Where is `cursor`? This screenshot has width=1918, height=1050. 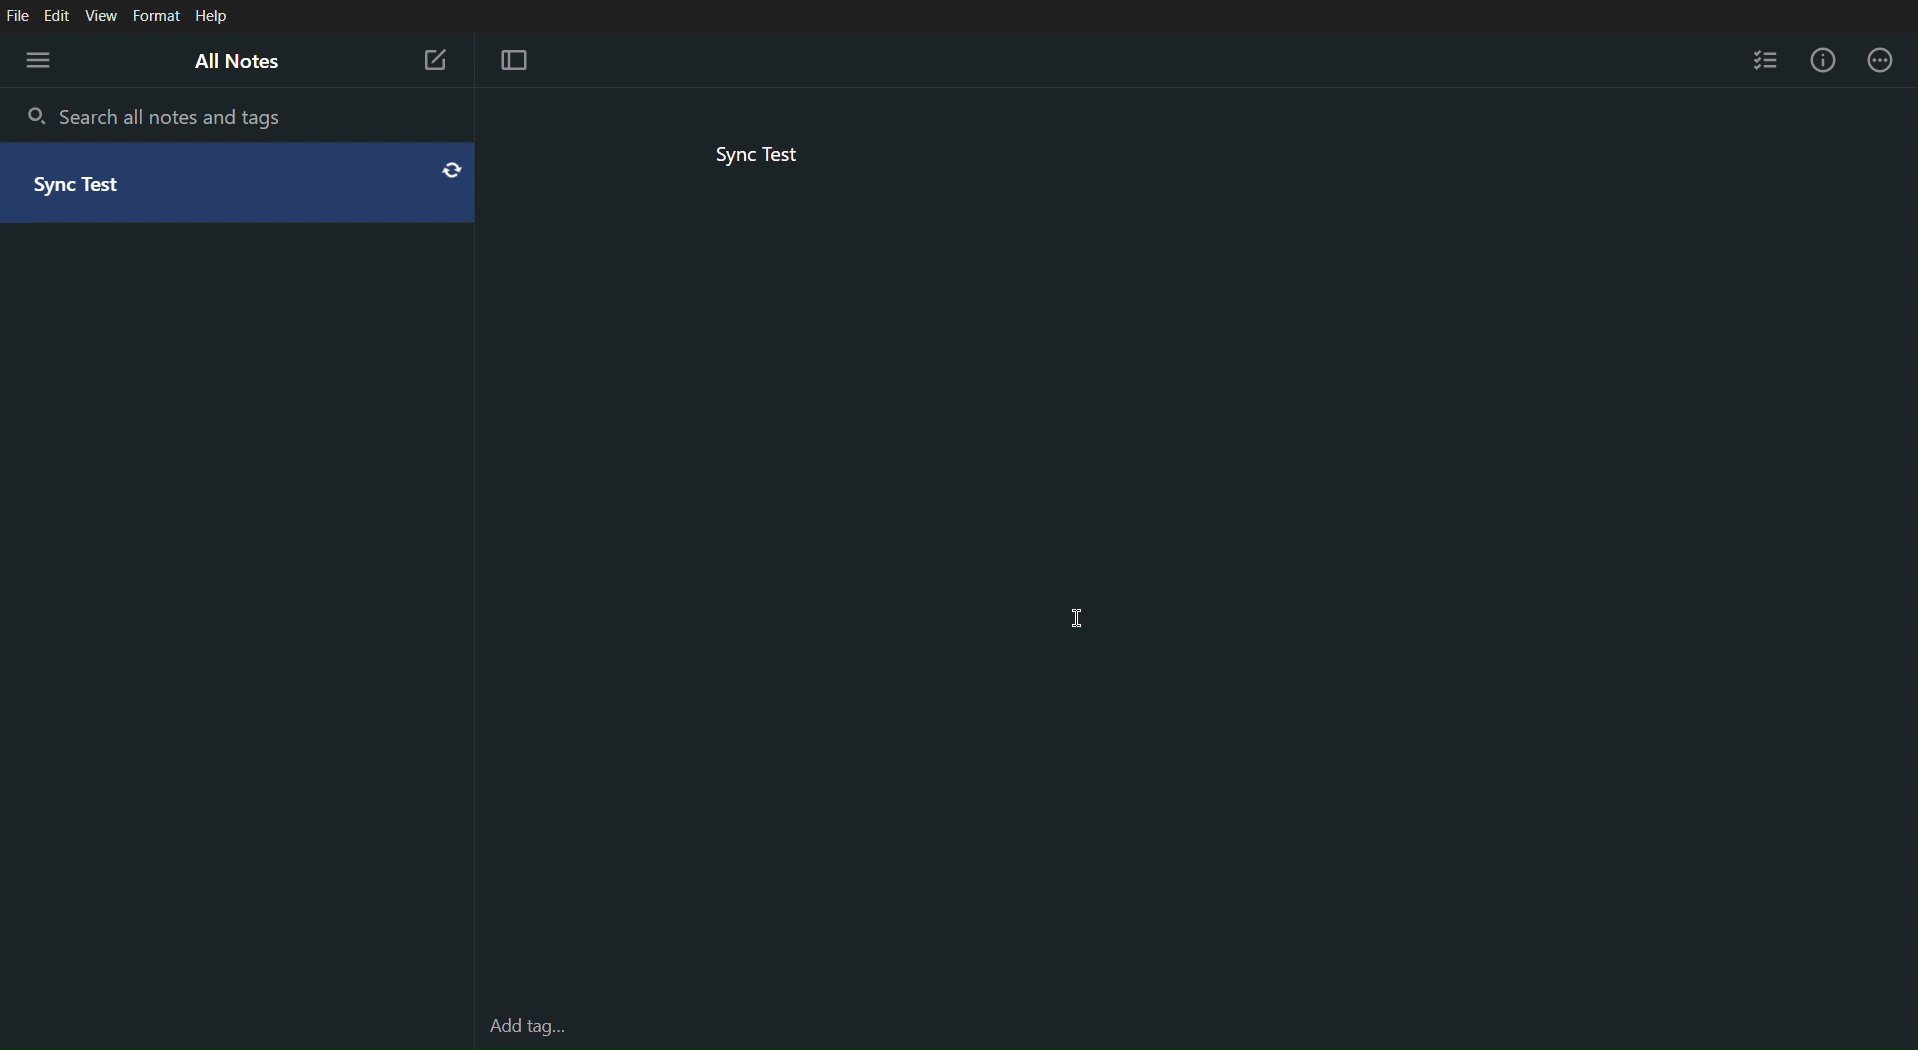
cursor is located at coordinates (1079, 619).